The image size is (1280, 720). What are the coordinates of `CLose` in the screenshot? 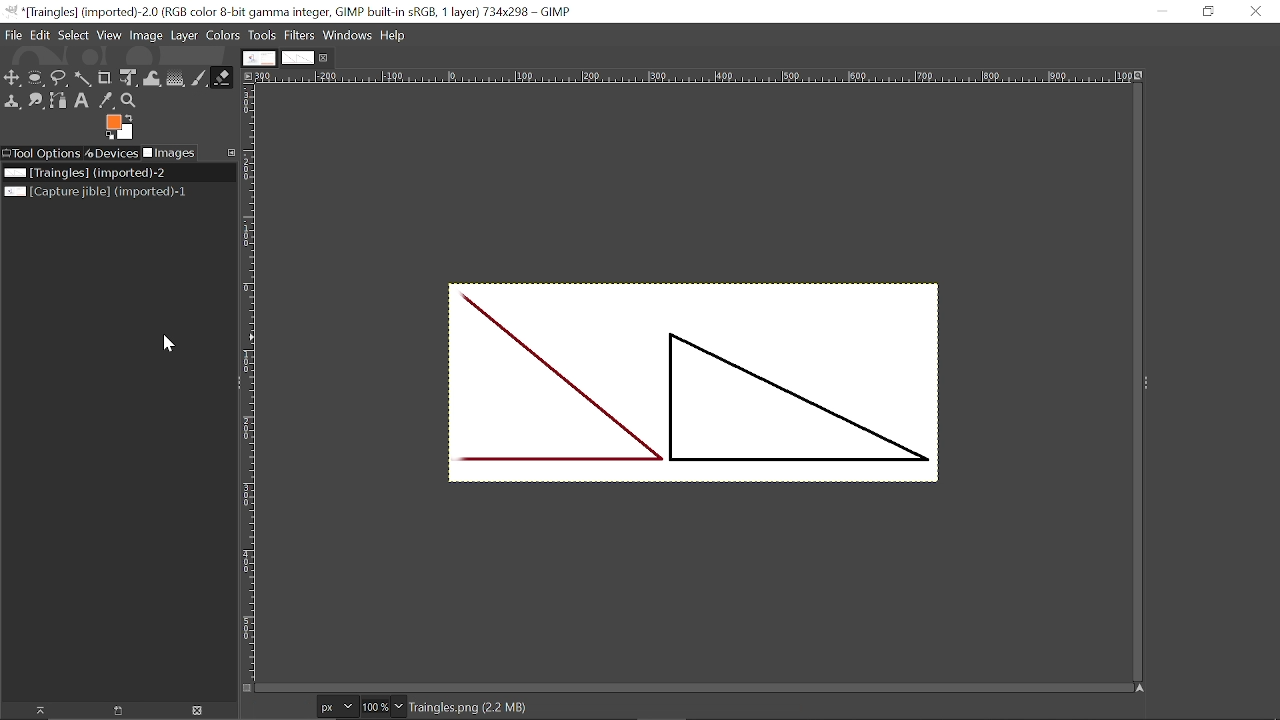 It's located at (1257, 13).